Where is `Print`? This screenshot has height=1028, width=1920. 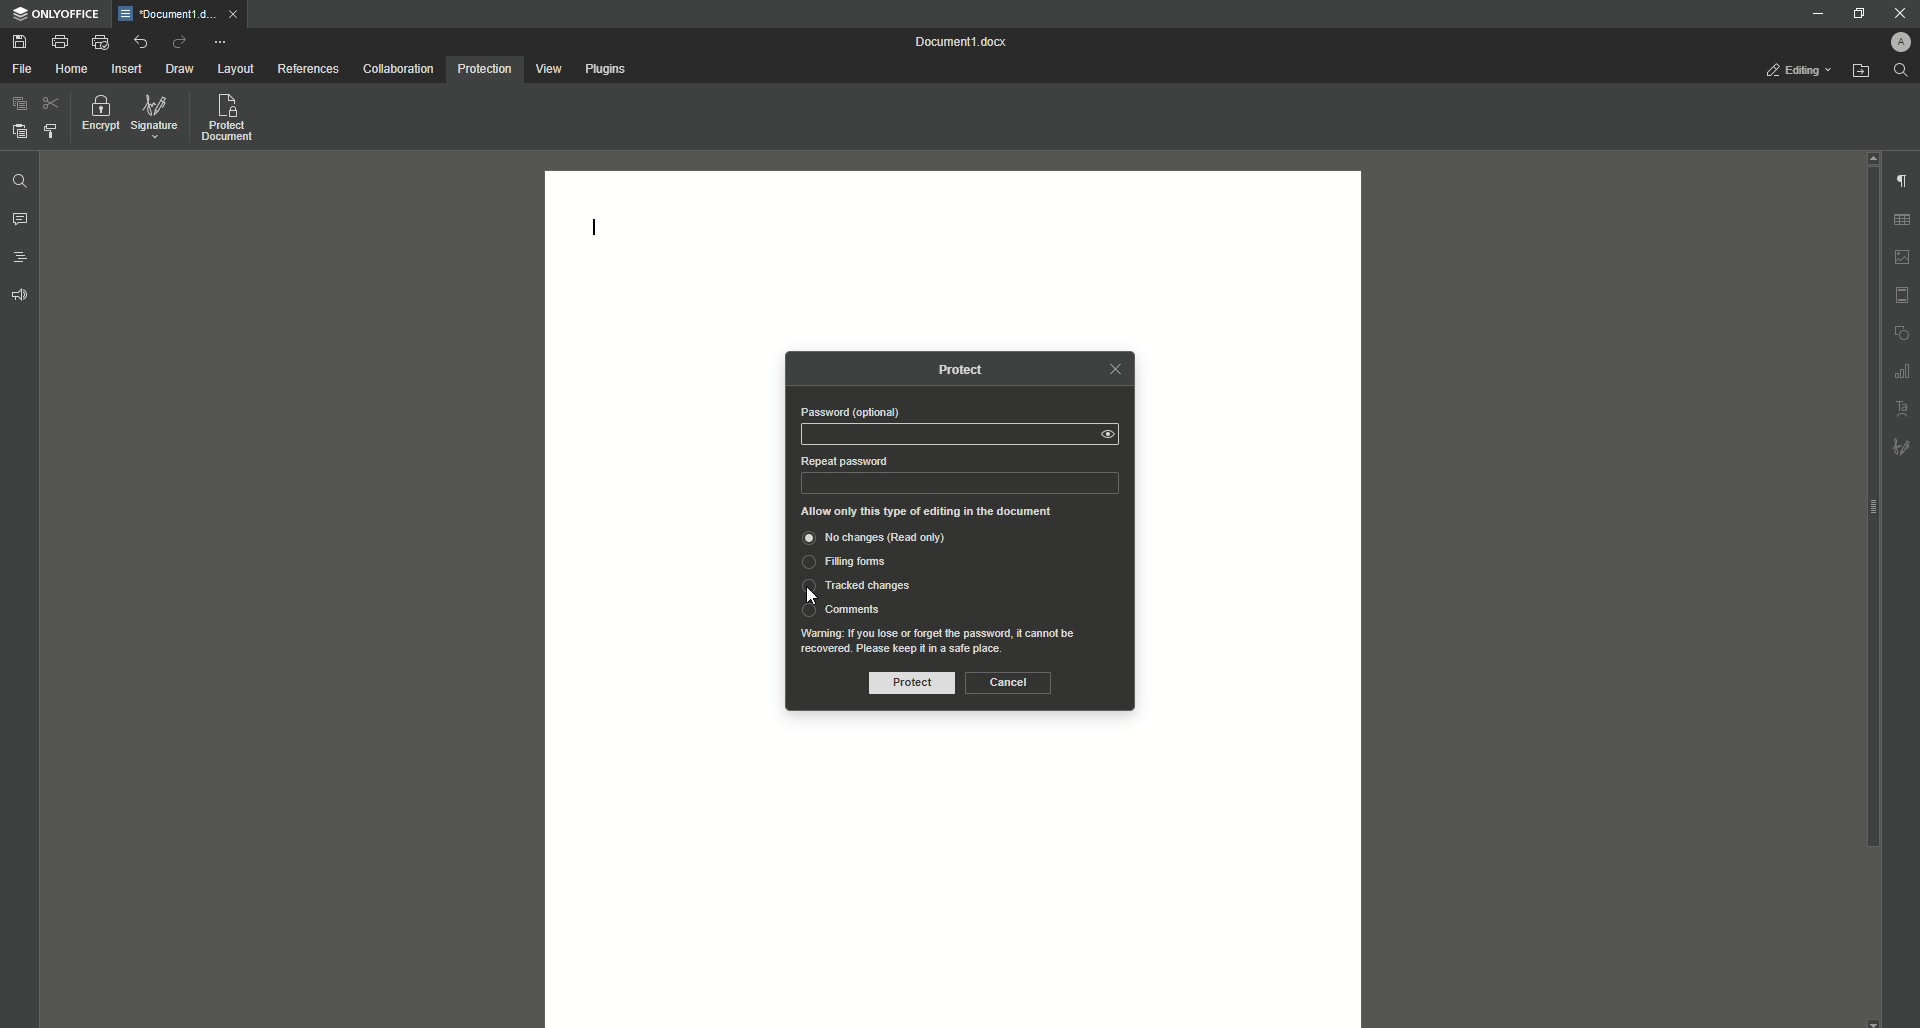
Print is located at coordinates (57, 42).